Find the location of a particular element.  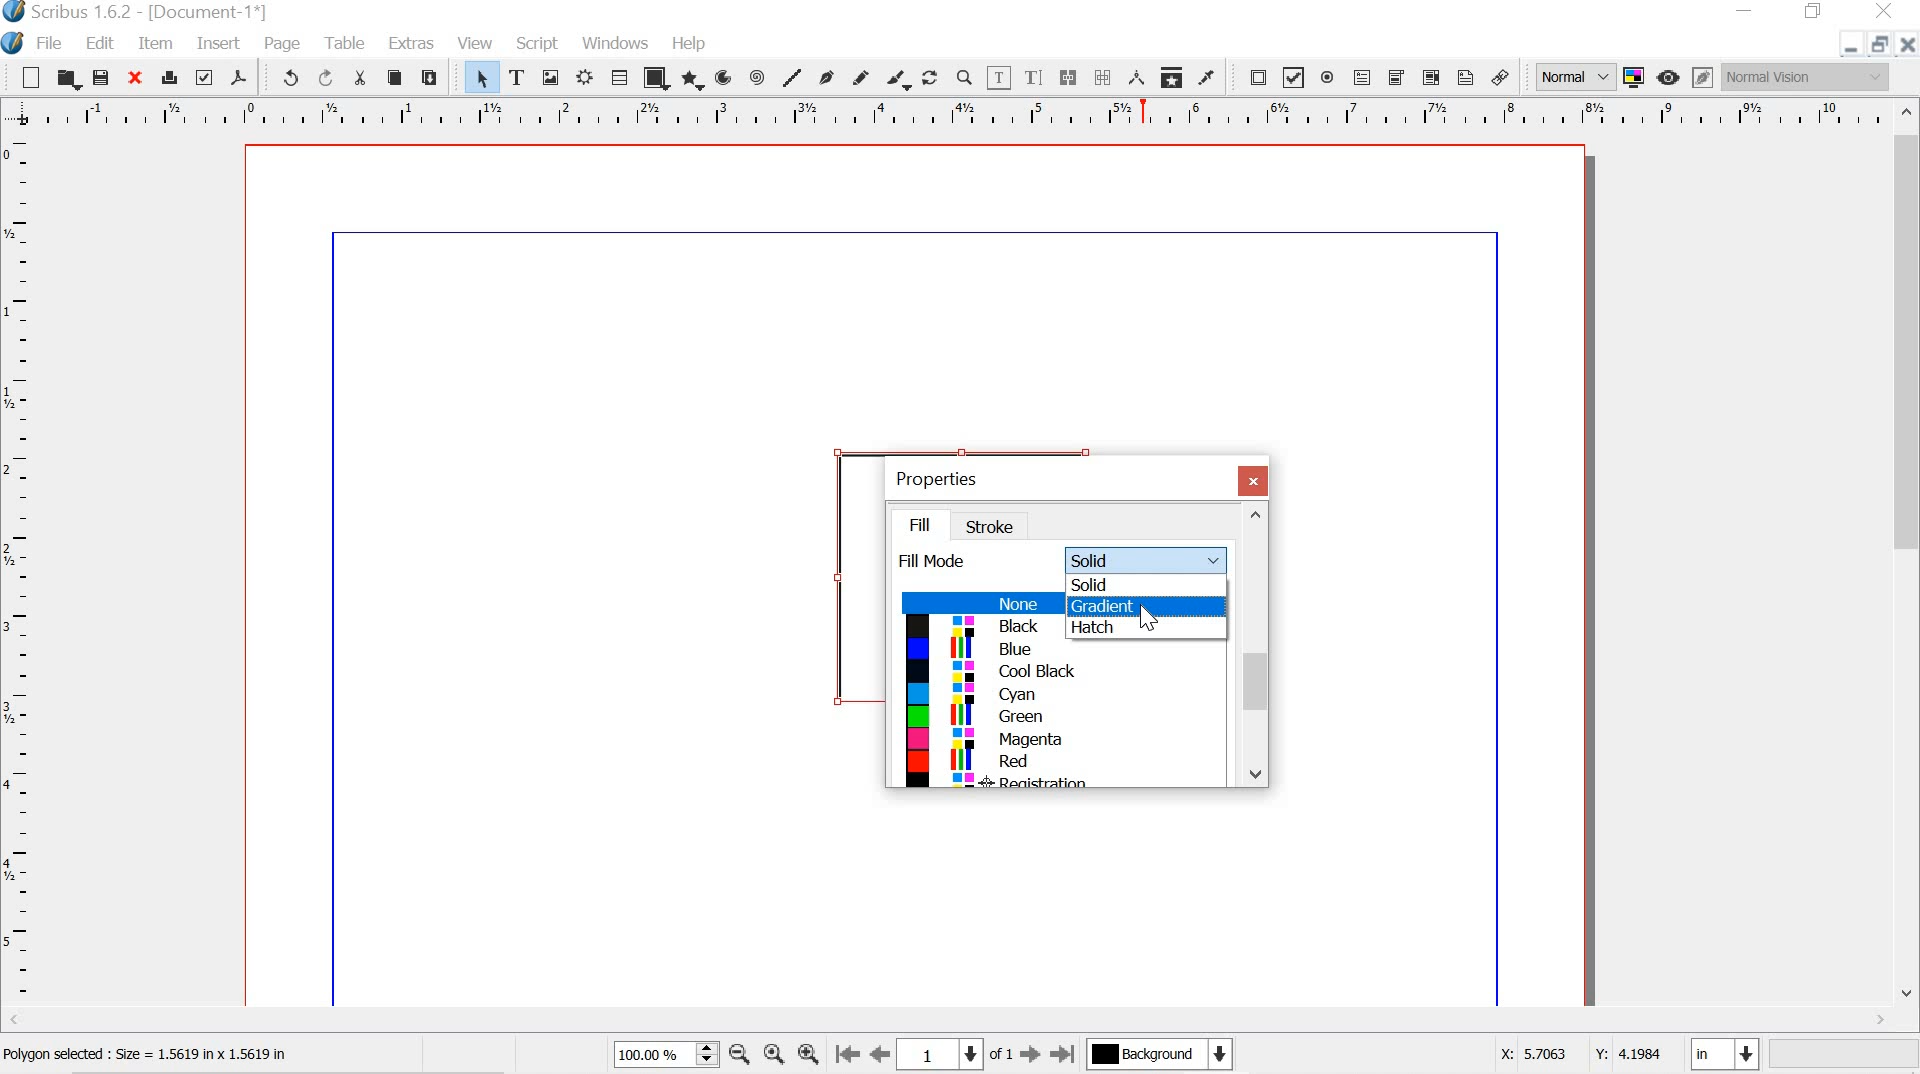

go to last page is located at coordinates (1063, 1055).